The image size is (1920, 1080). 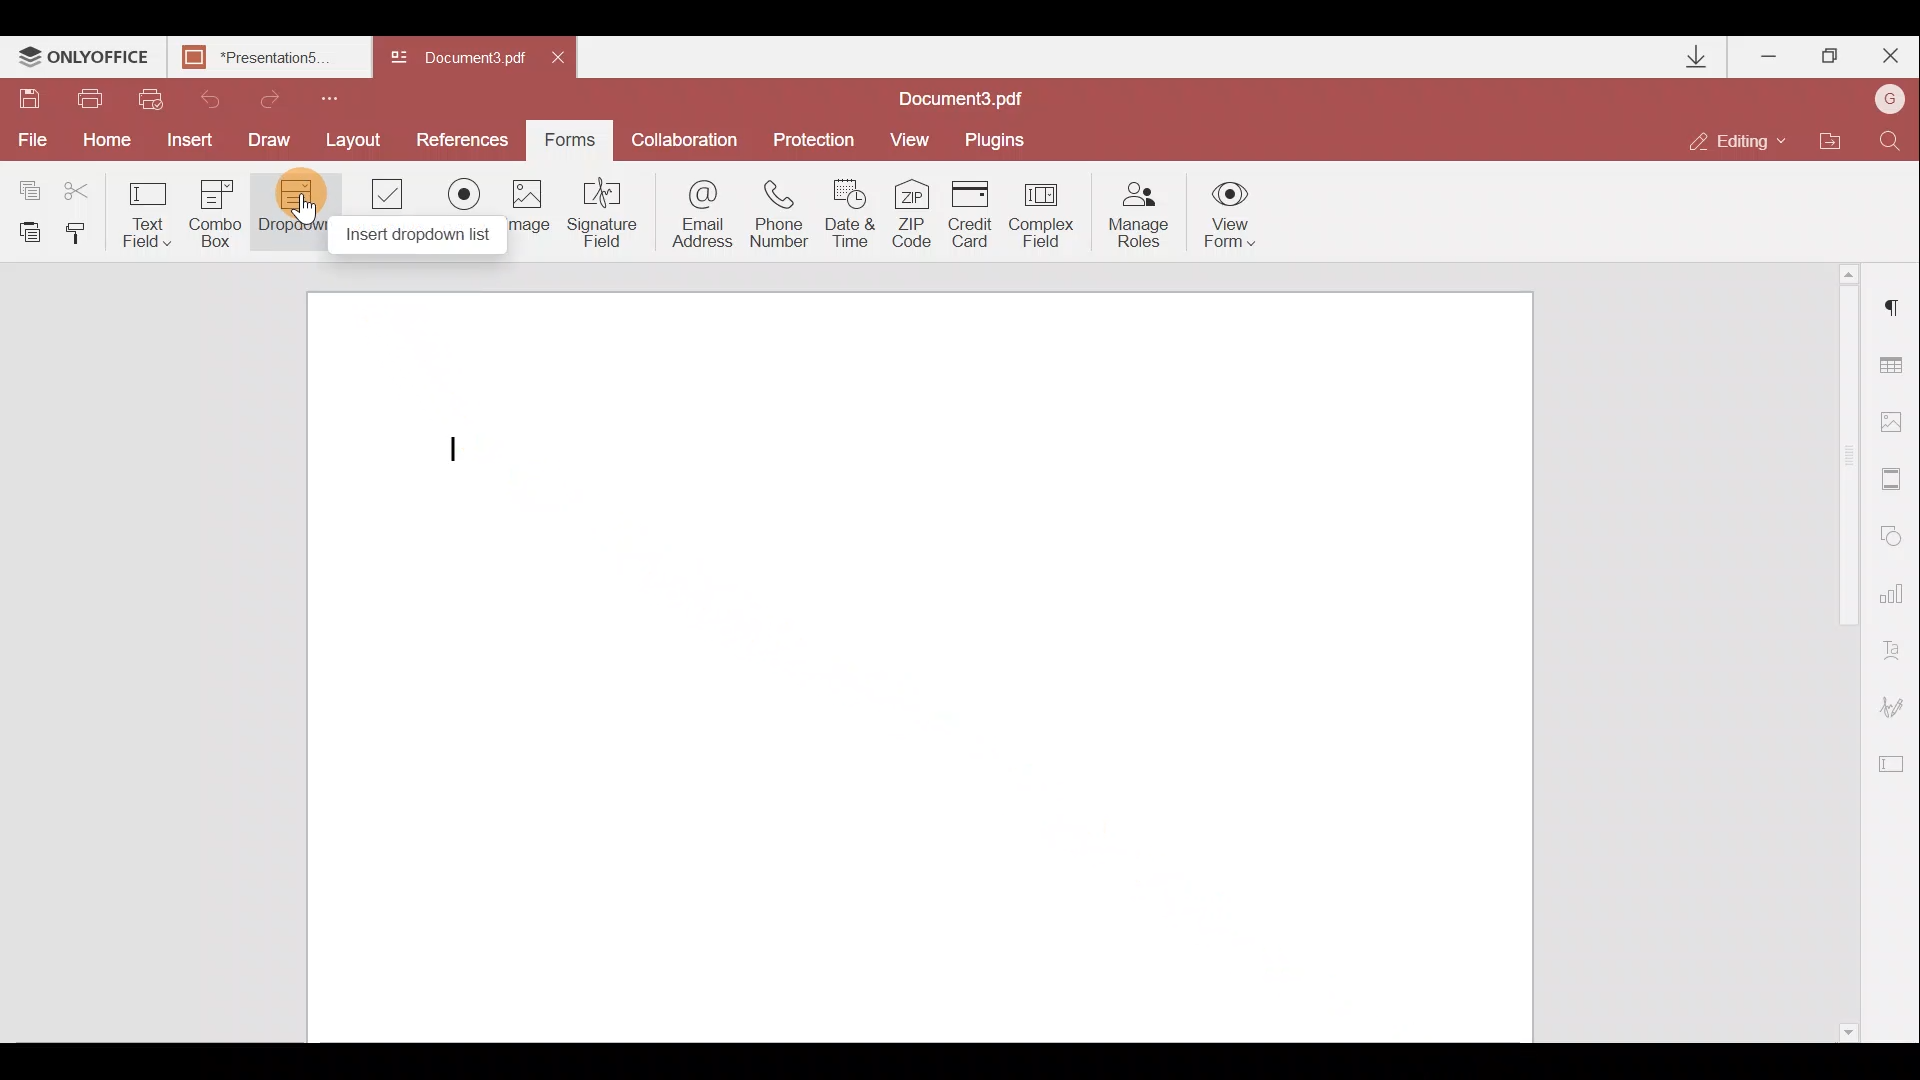 I want to click on text cursor, so click(x=459, y=449).